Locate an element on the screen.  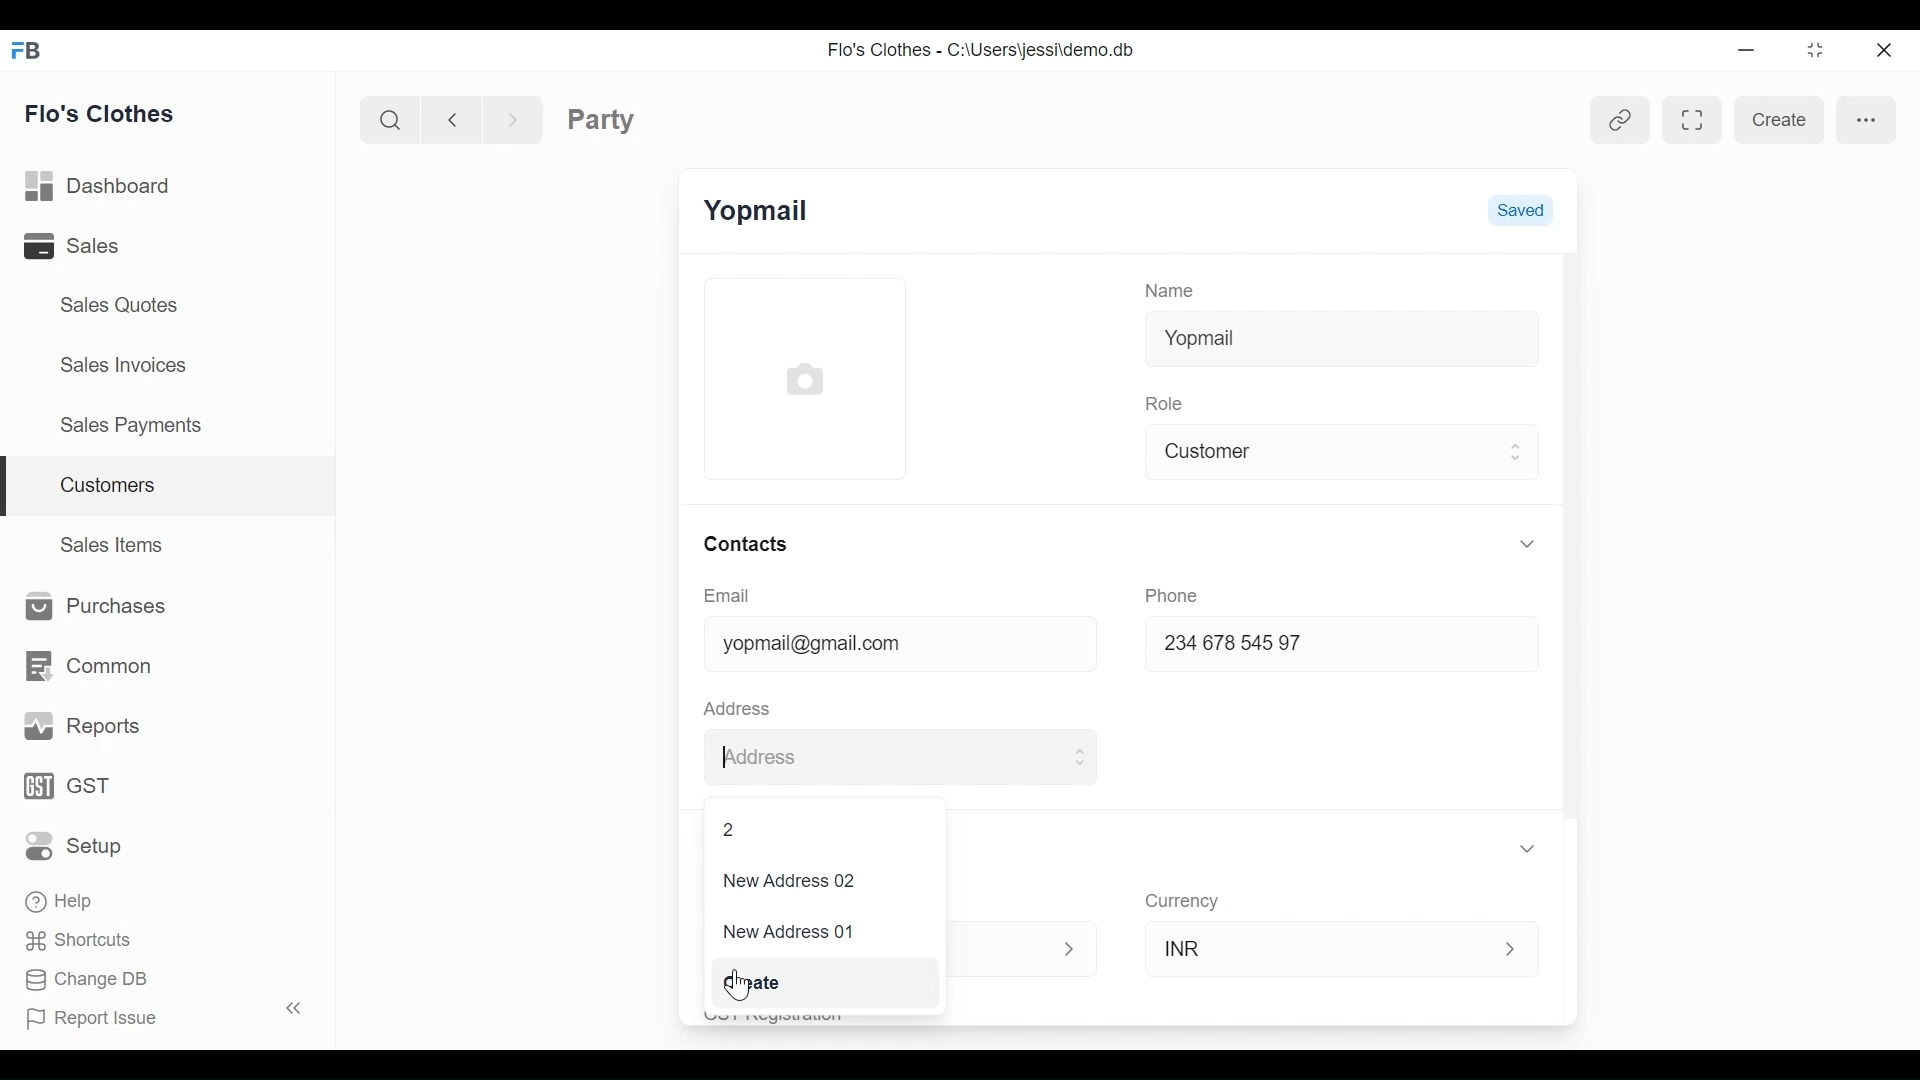
View linked entries is located at coordinates (1615, 120).